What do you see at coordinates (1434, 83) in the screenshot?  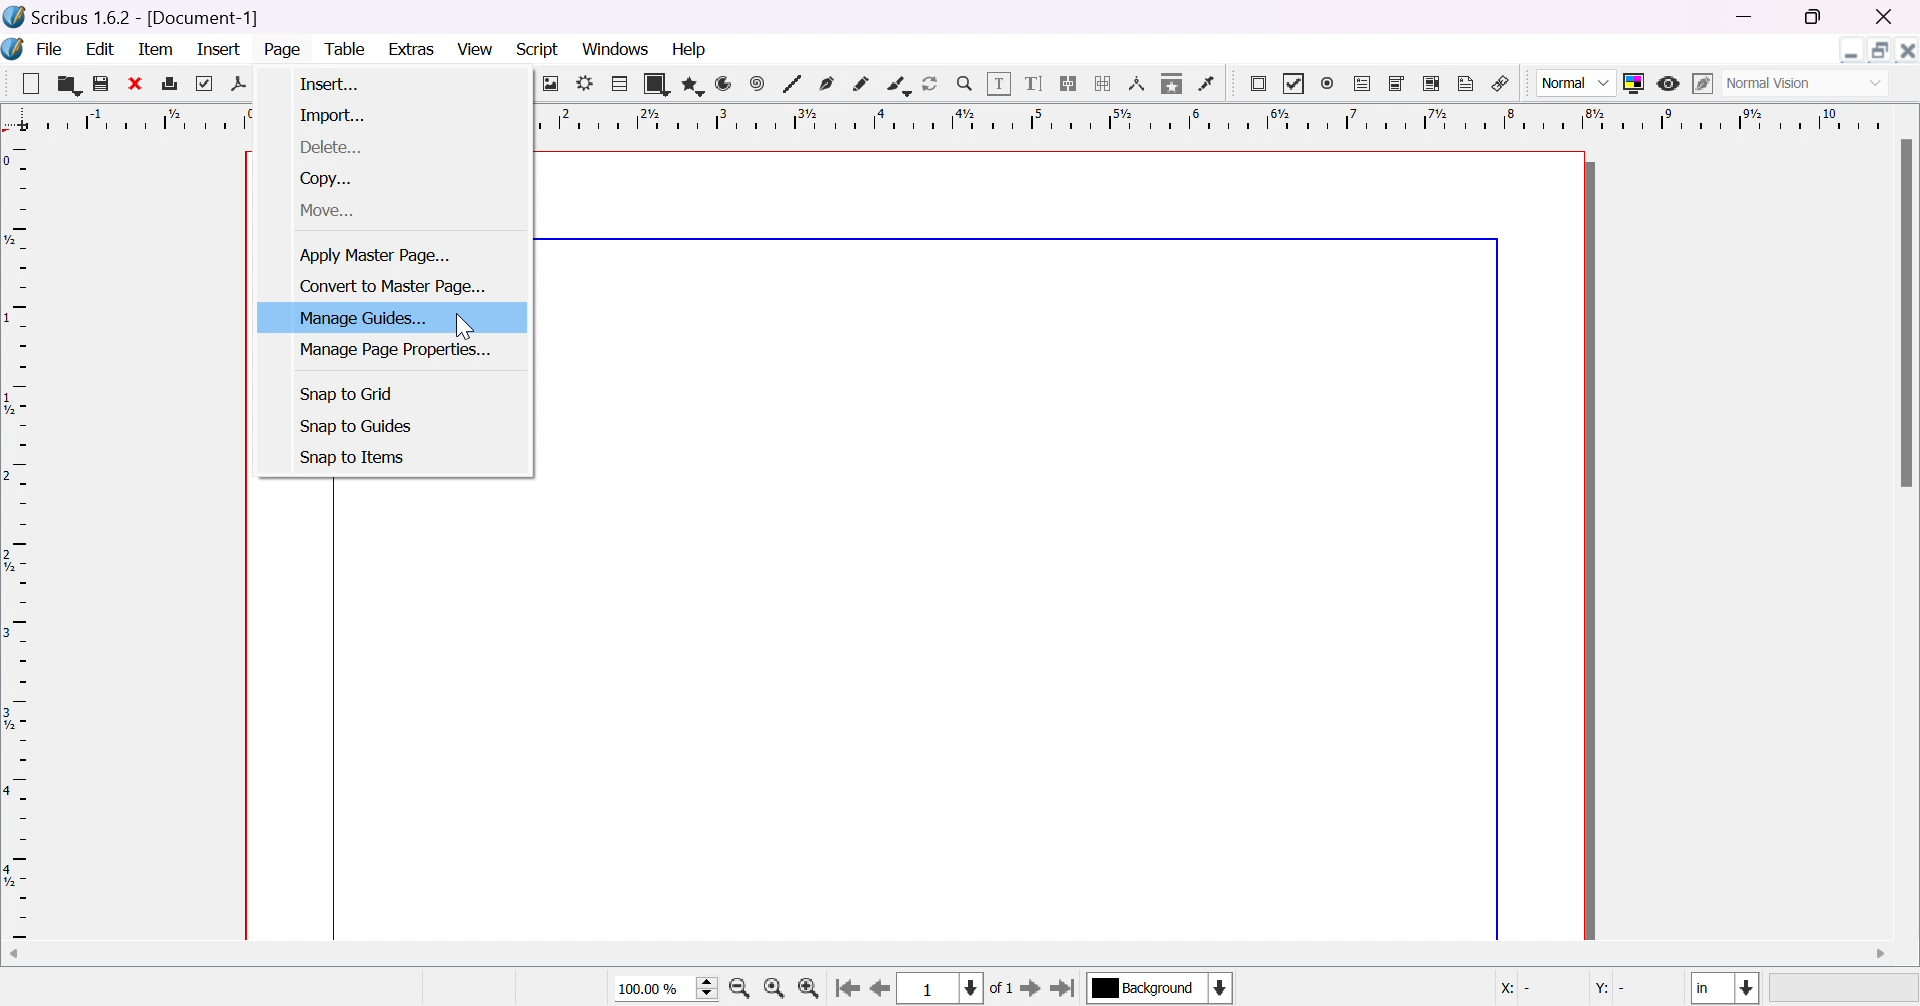 I see `PDF list box` at bounding box center [1434, 83].